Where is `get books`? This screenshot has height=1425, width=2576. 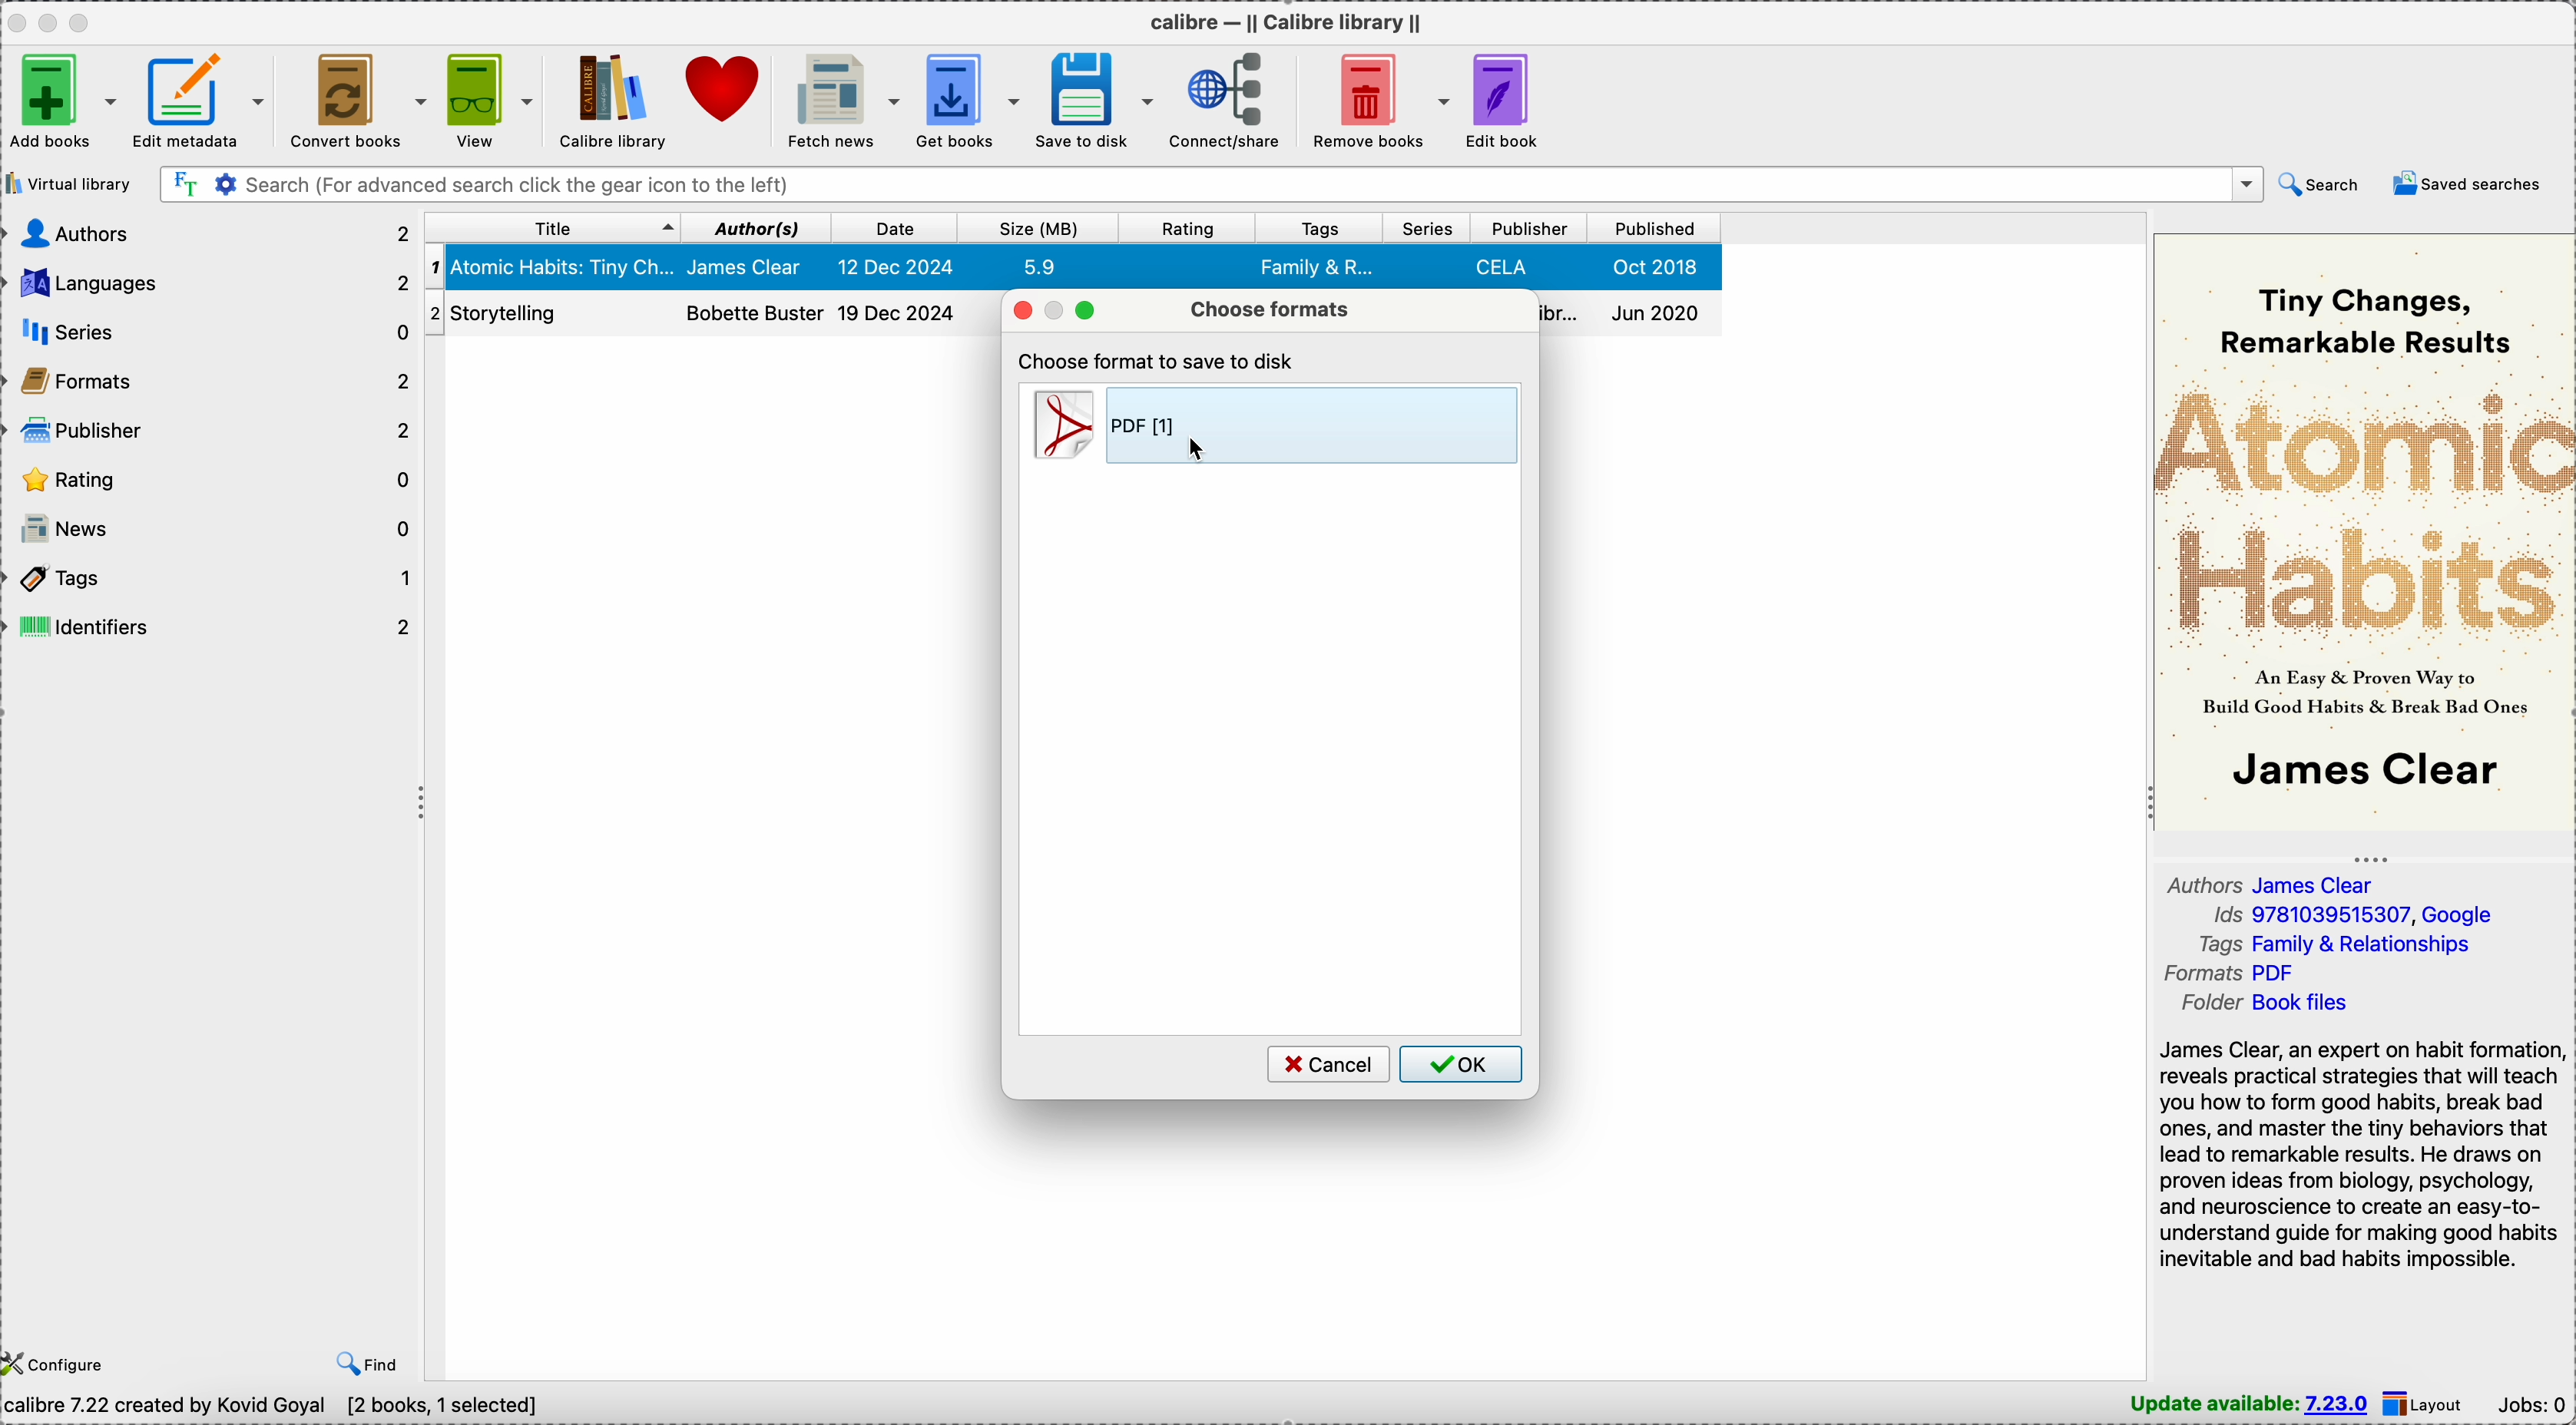 get books is located at coordinates (964, 99).